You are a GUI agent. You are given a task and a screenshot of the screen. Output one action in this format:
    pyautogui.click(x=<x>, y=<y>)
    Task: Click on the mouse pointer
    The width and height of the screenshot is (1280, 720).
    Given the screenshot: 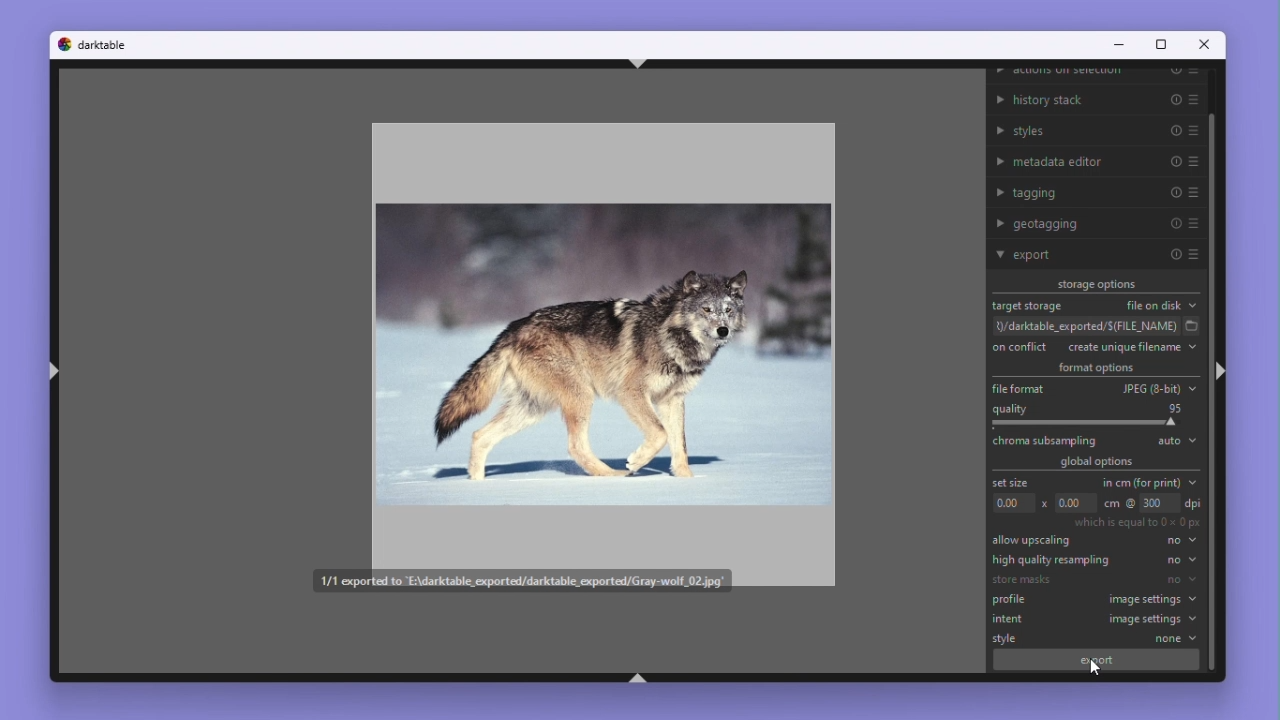 What is the action you would take?
    pyautogui.click(x=1098, y=670)
    